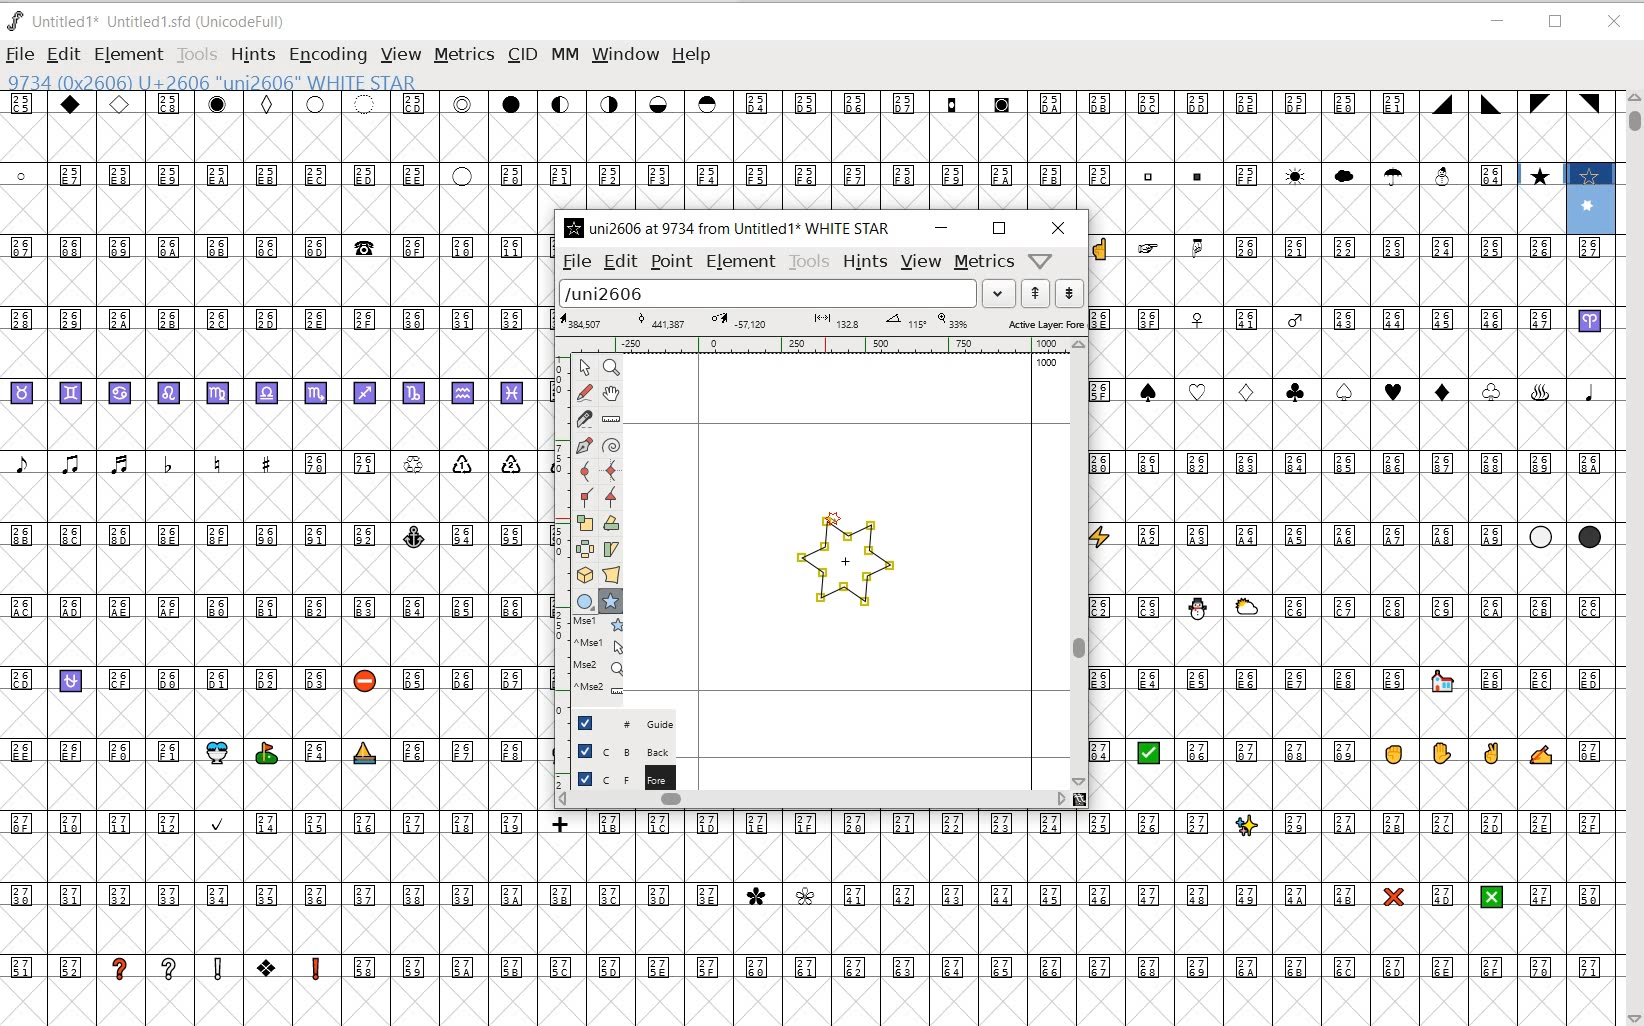 The width and height of the screenshot is (1644, 1026). Describe the element at coordinates (830, 517) in the screenshot. I see `CURSOR LOCATION` at that location.